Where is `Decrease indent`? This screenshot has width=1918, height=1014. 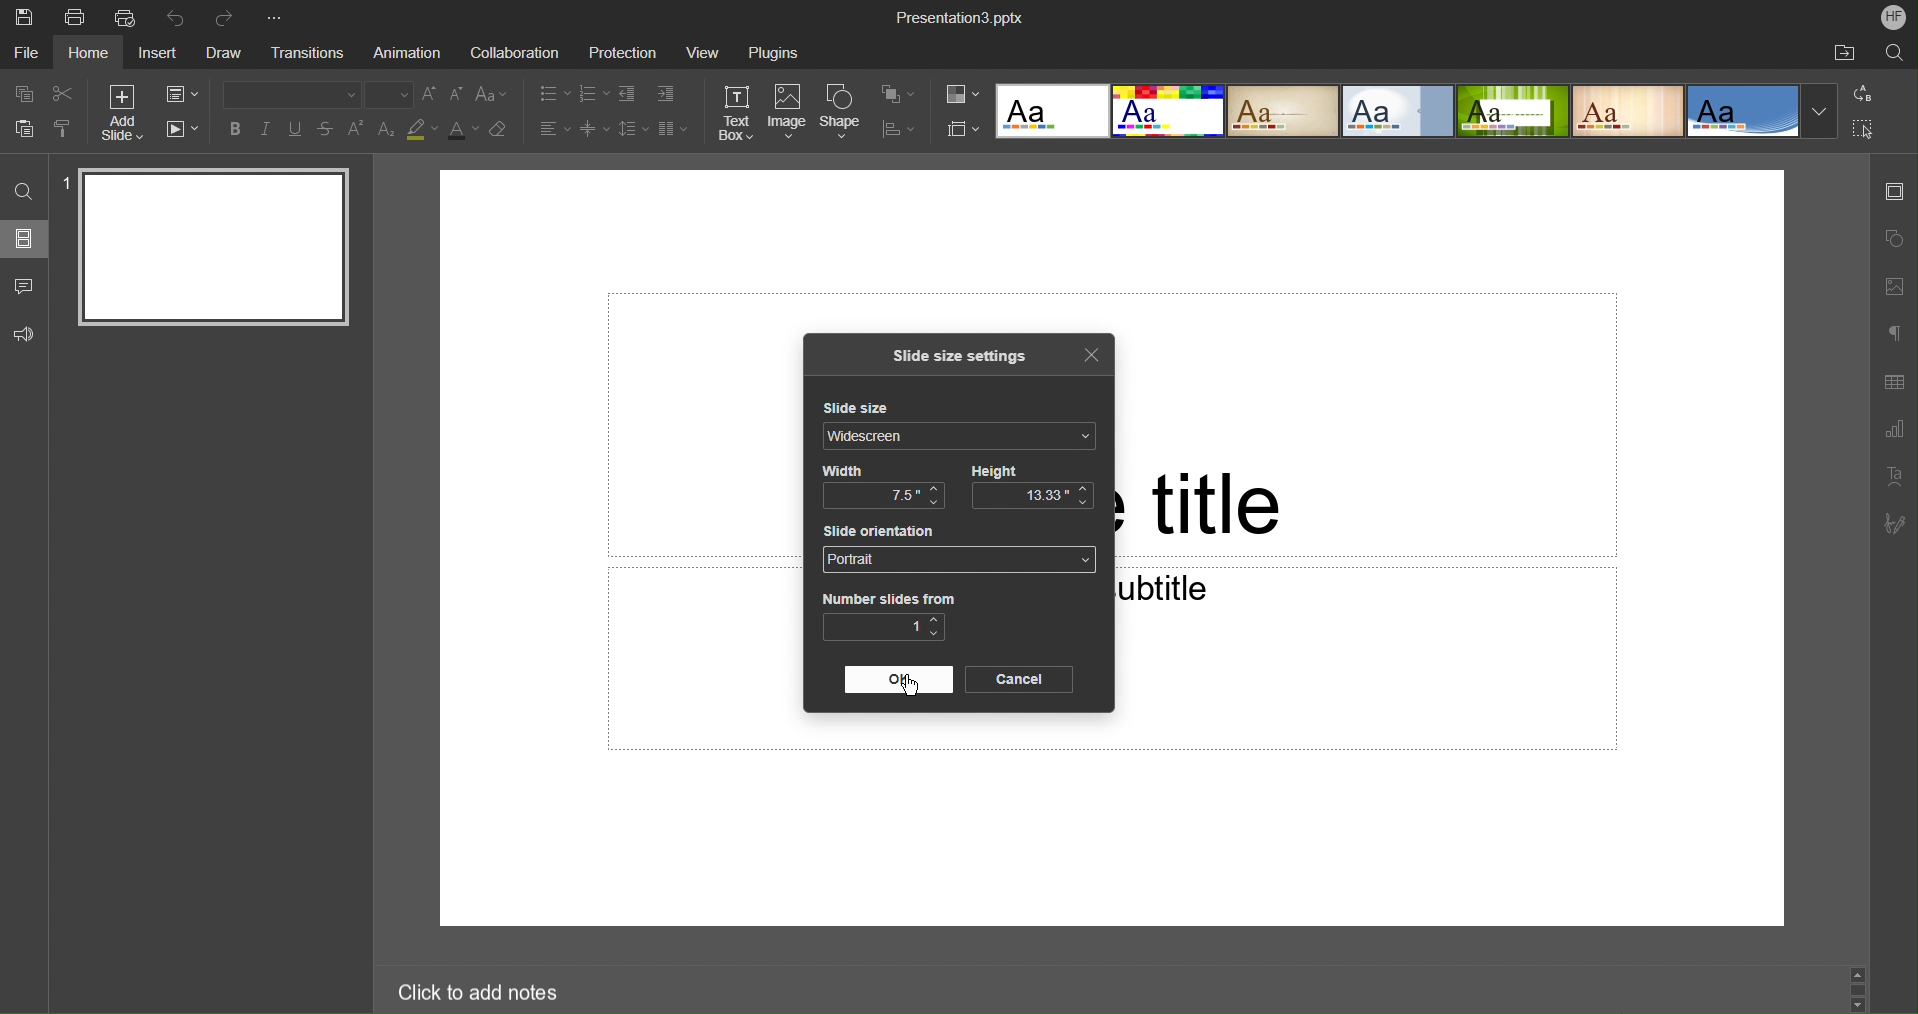 Decrease indent is located at coordinates (626, 94).